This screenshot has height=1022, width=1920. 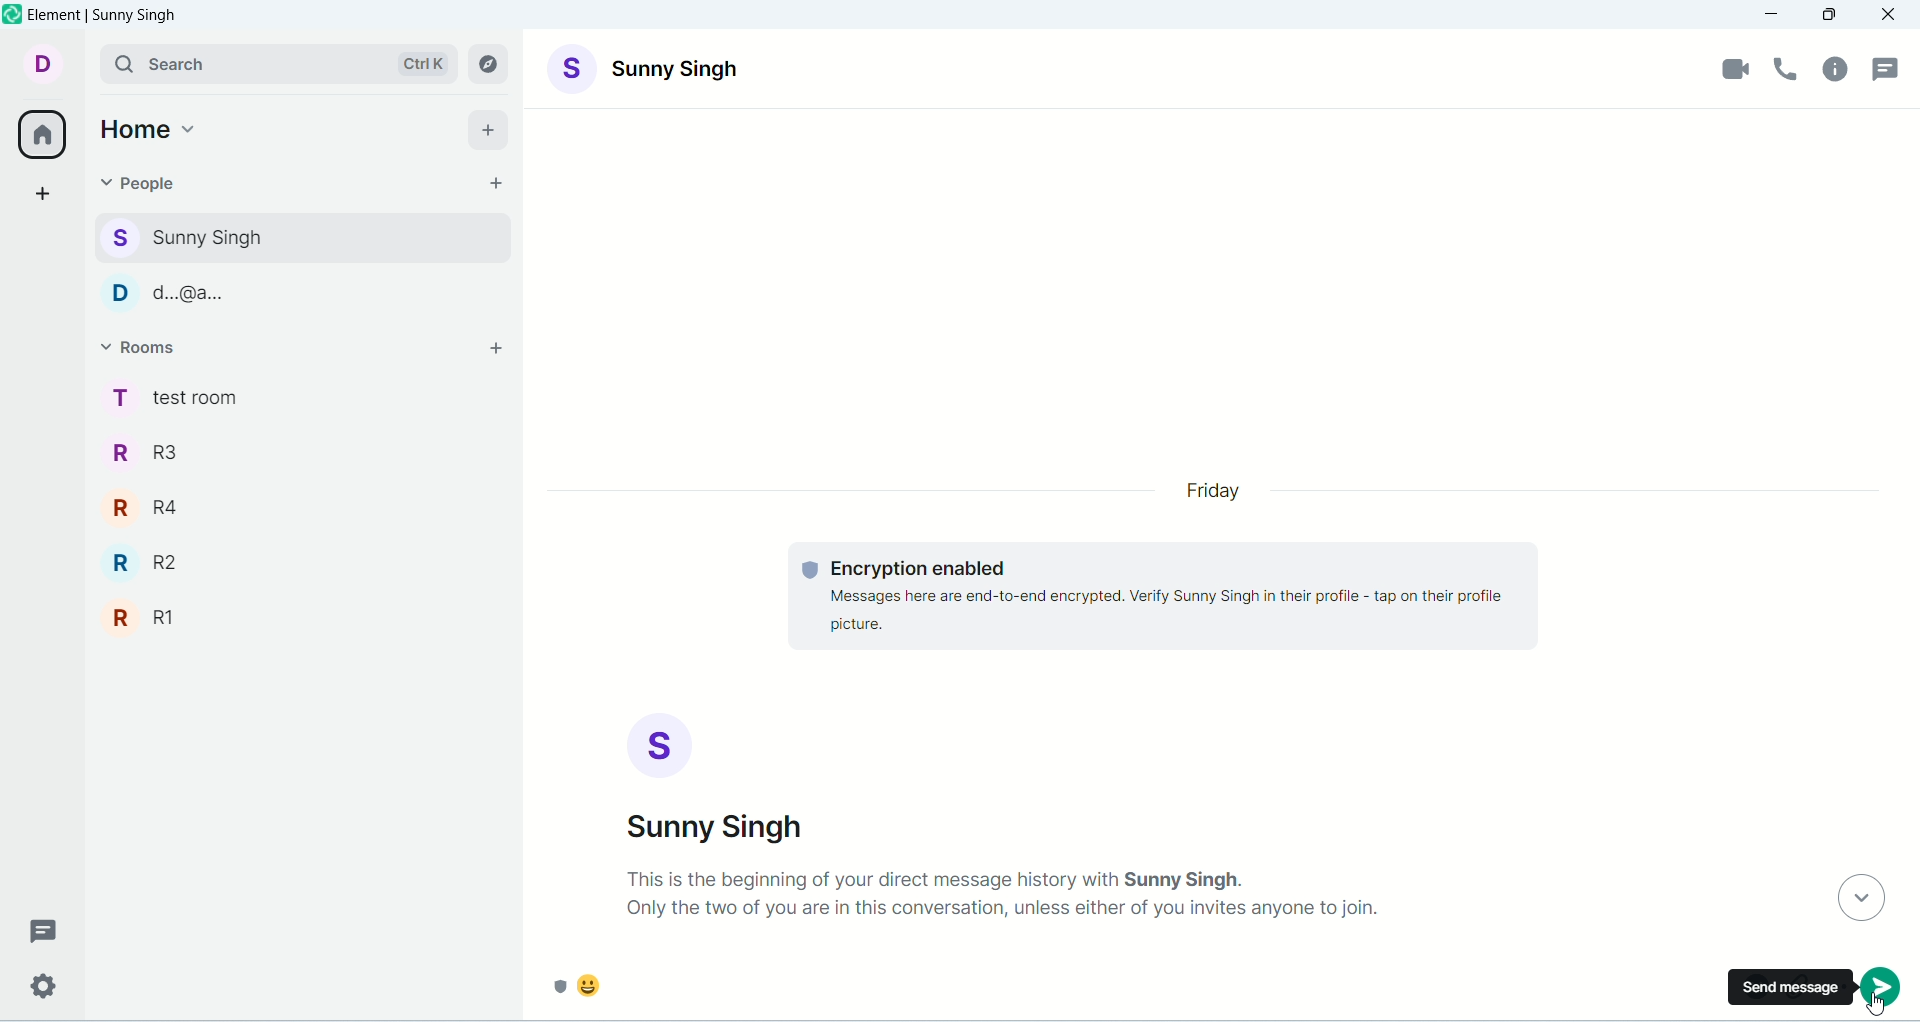 I want to click on test room, so click(x=301, y=396).